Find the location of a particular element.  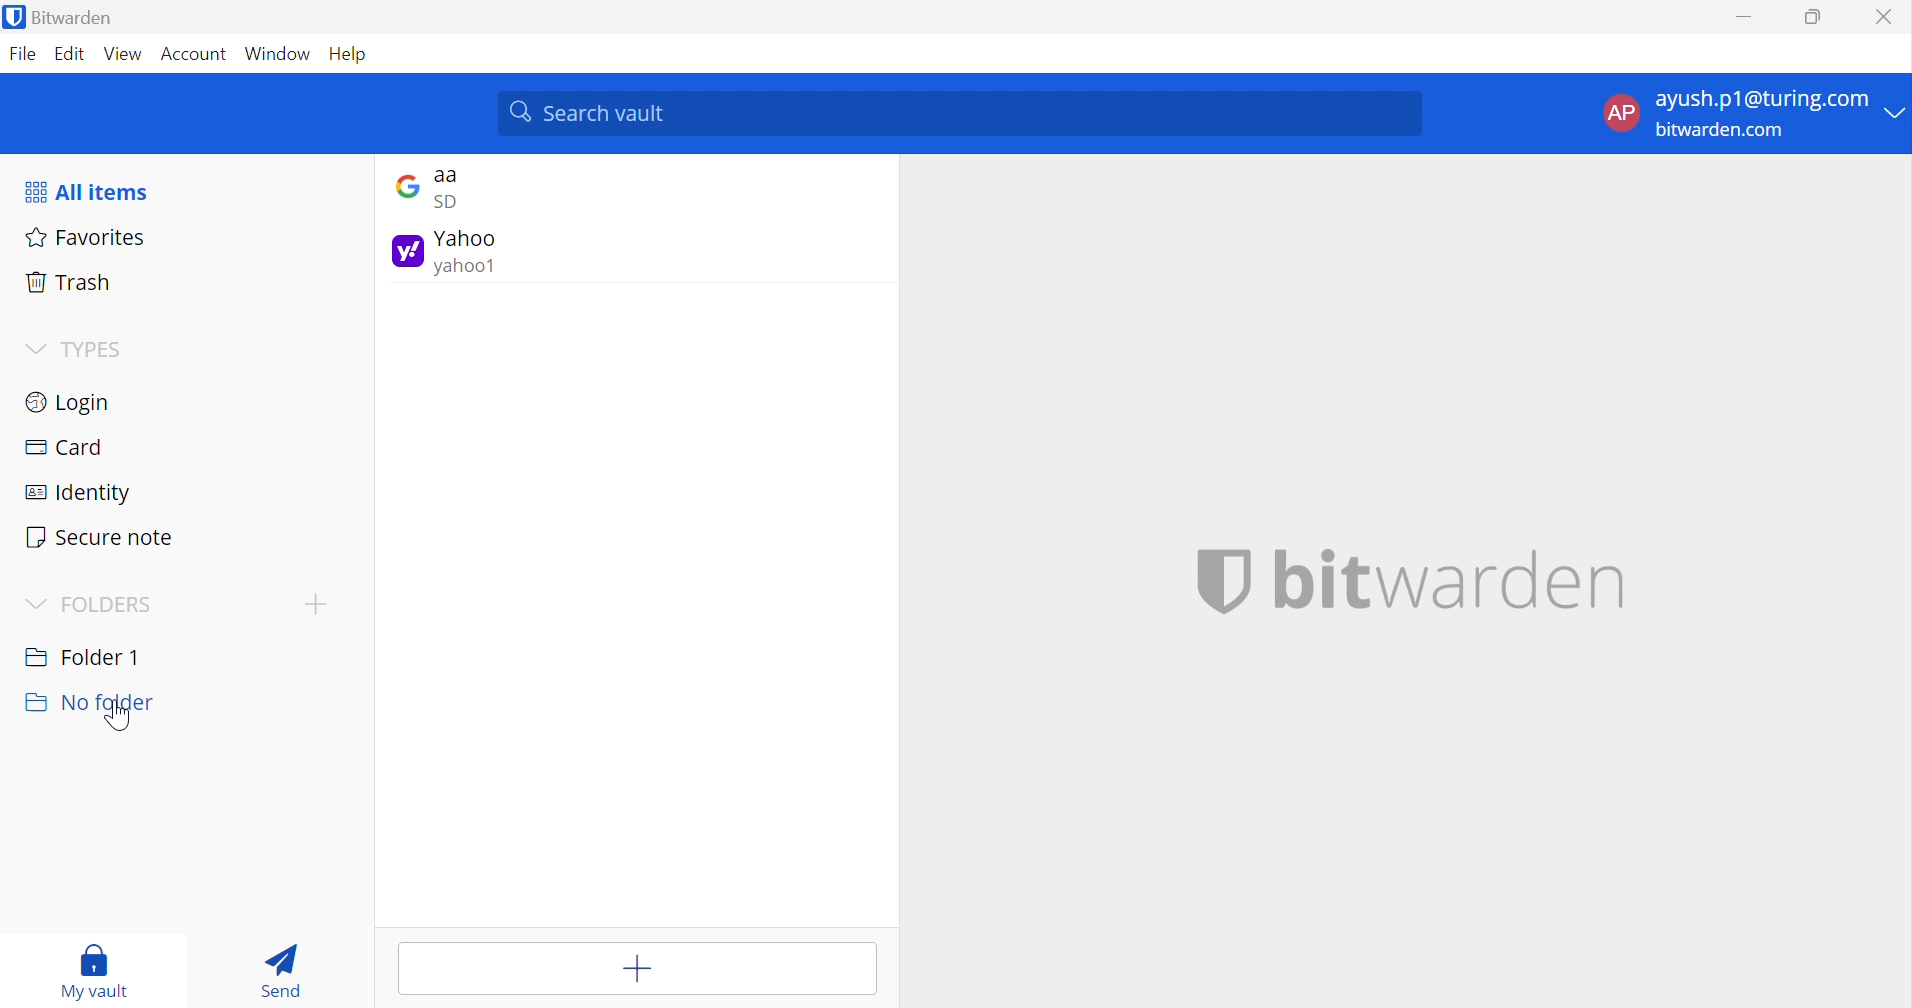

Account is located at coordinates (197, 53).